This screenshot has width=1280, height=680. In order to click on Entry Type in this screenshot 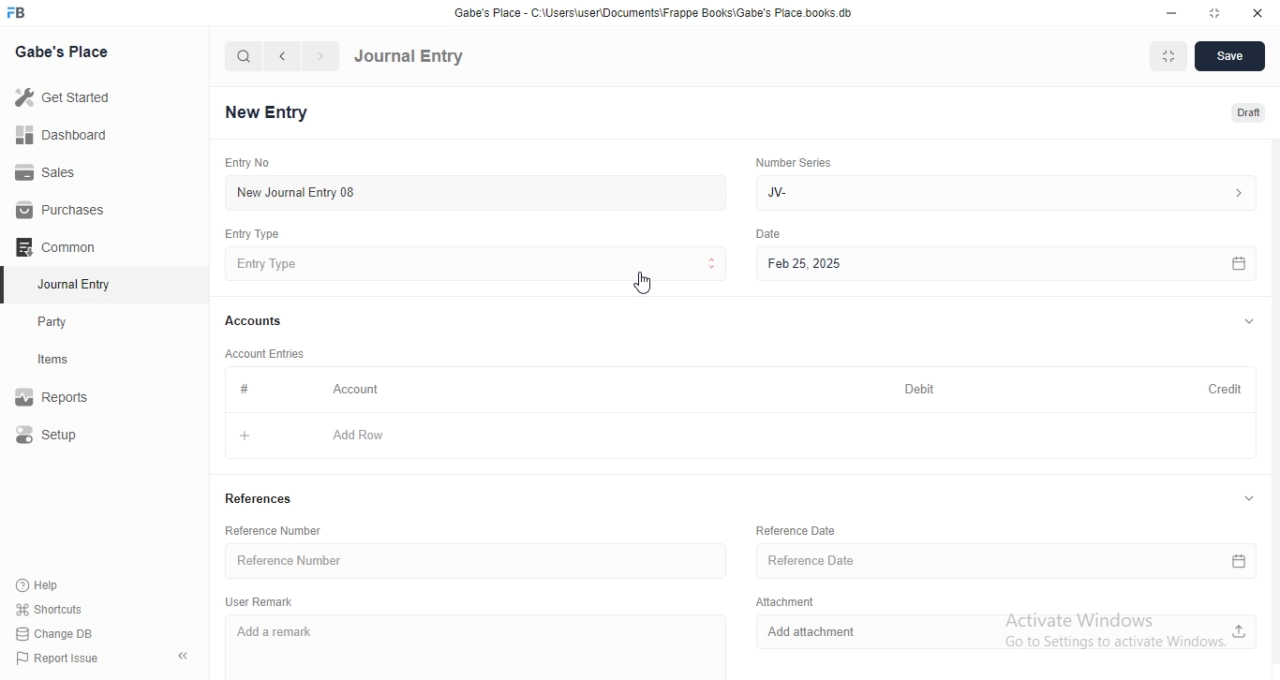, I will do `click(250, 234)`.